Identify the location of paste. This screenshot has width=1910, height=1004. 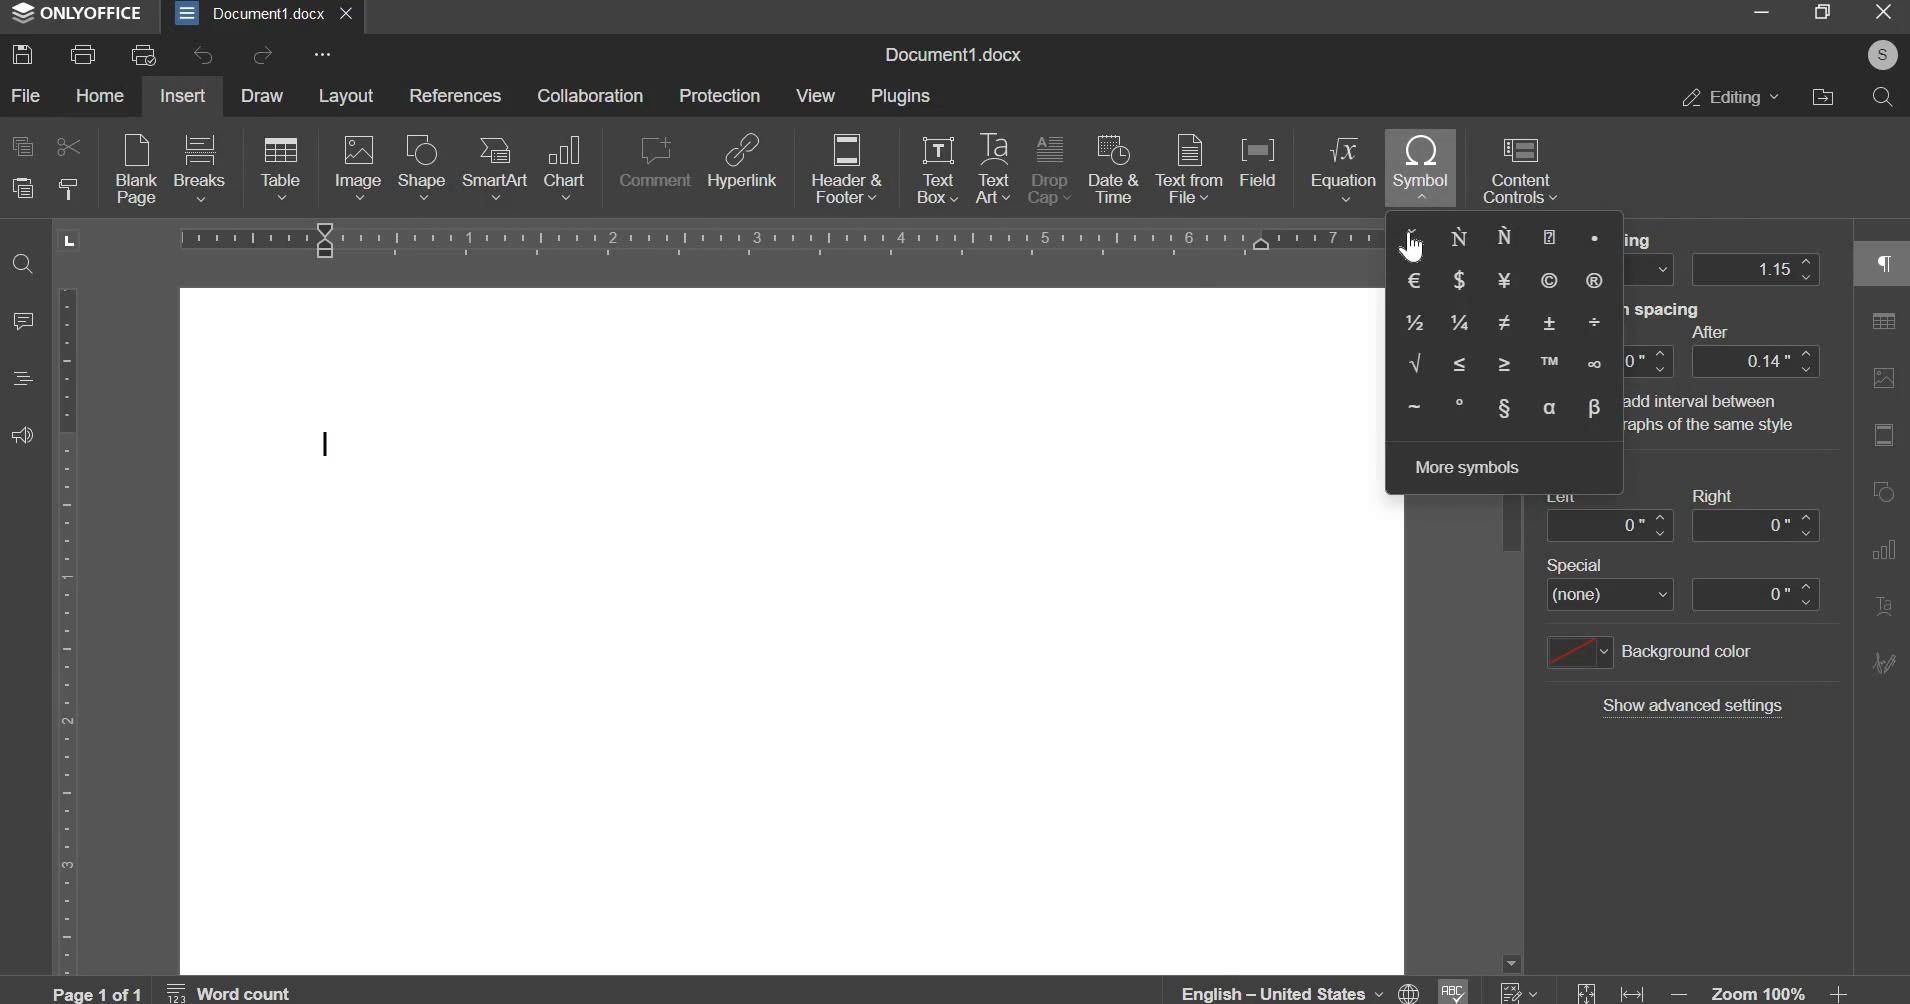
(20, 186).